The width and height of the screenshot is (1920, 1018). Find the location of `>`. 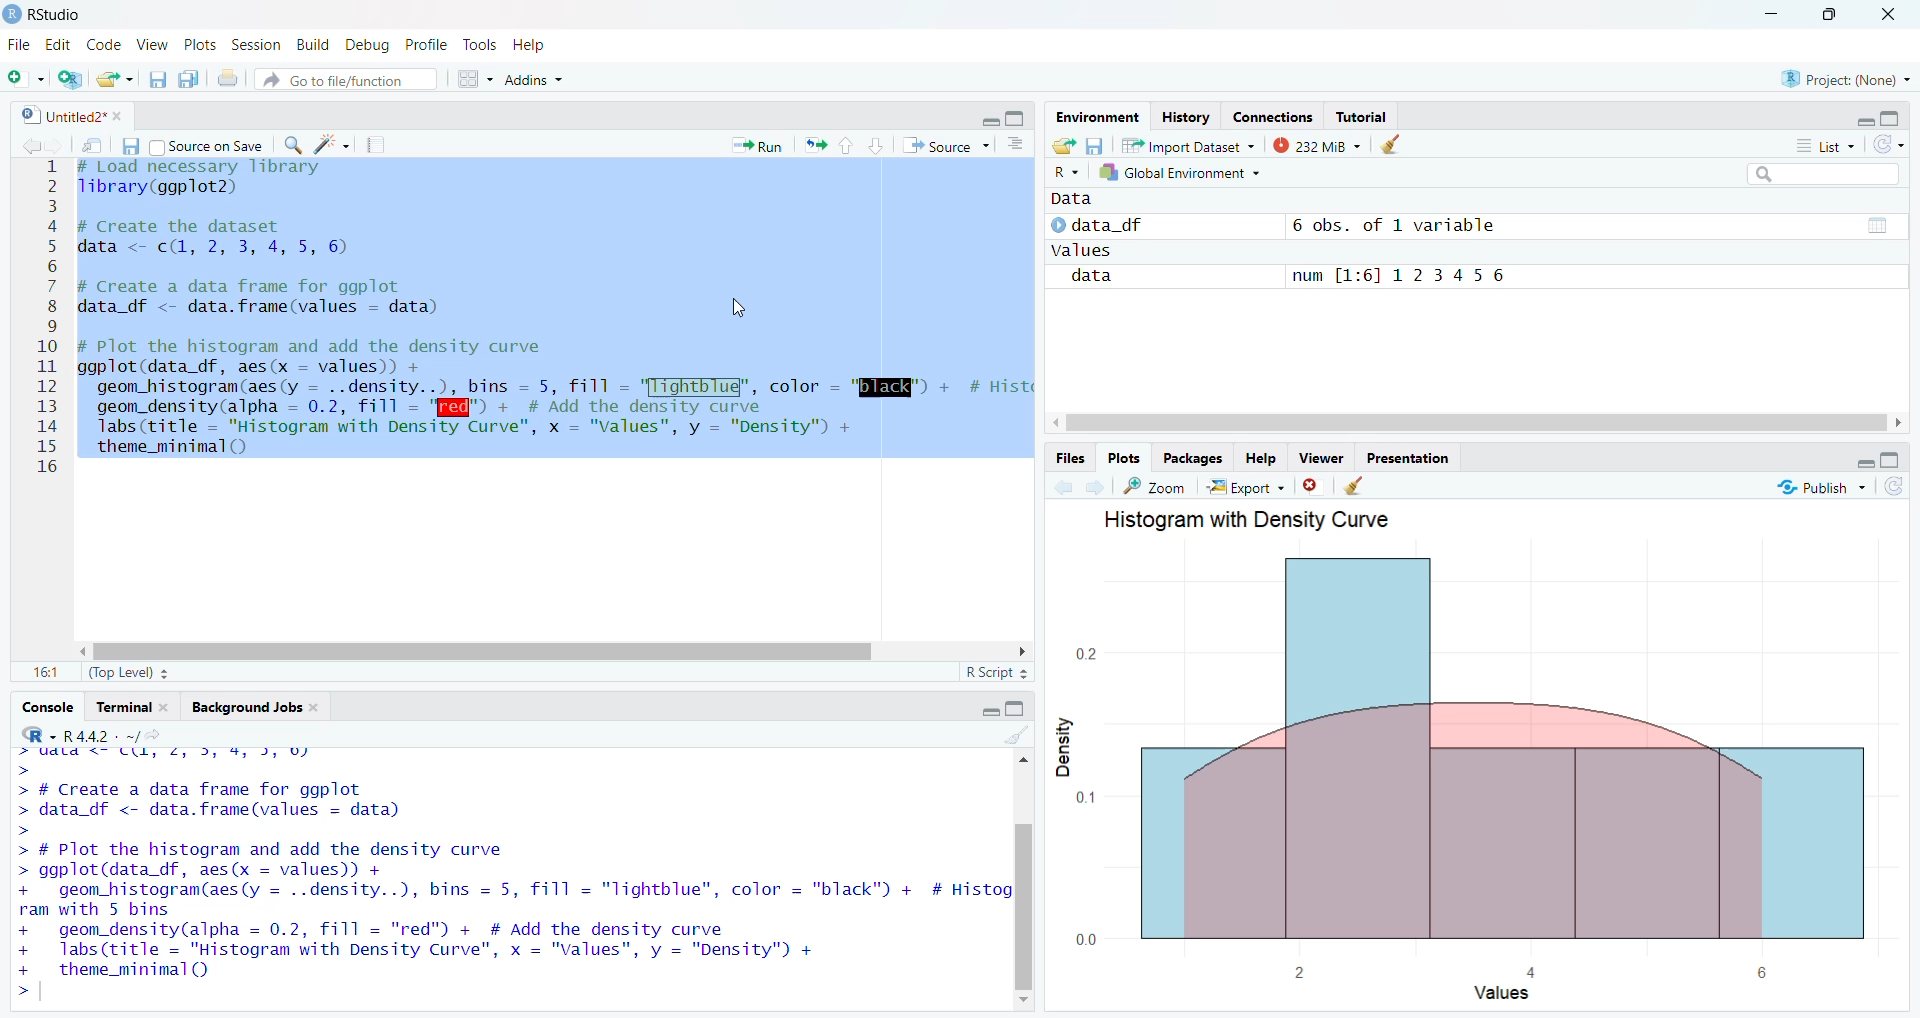

> is located at coordinates (22, 814).